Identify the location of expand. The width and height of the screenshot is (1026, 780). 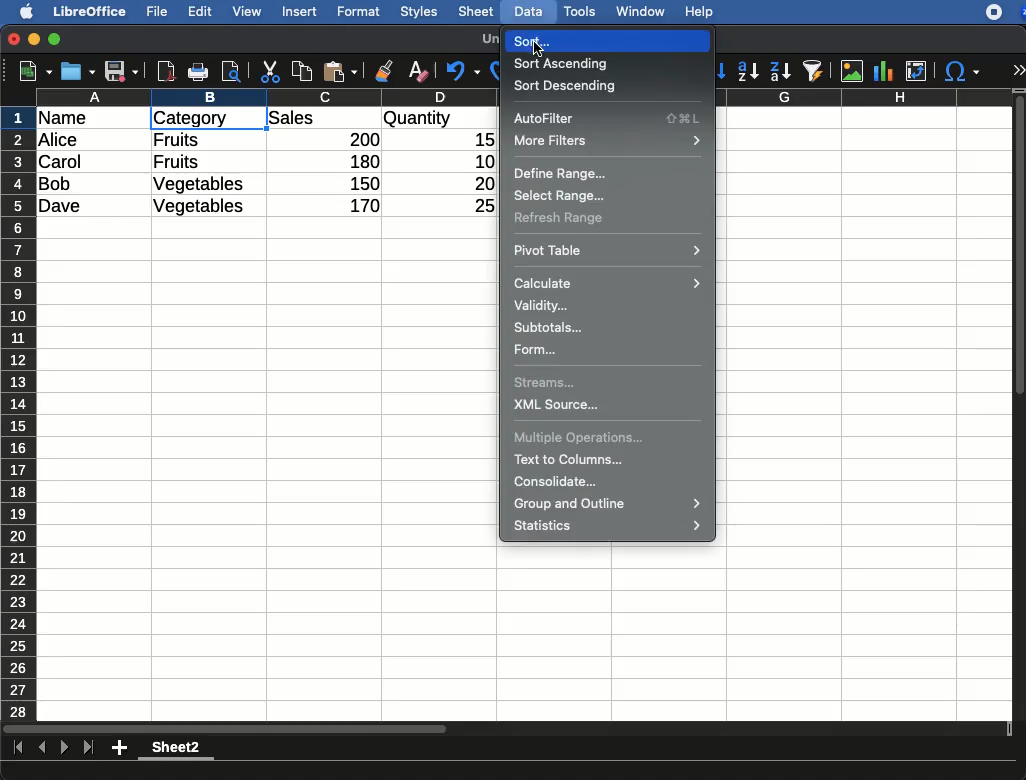
(1018, 70).